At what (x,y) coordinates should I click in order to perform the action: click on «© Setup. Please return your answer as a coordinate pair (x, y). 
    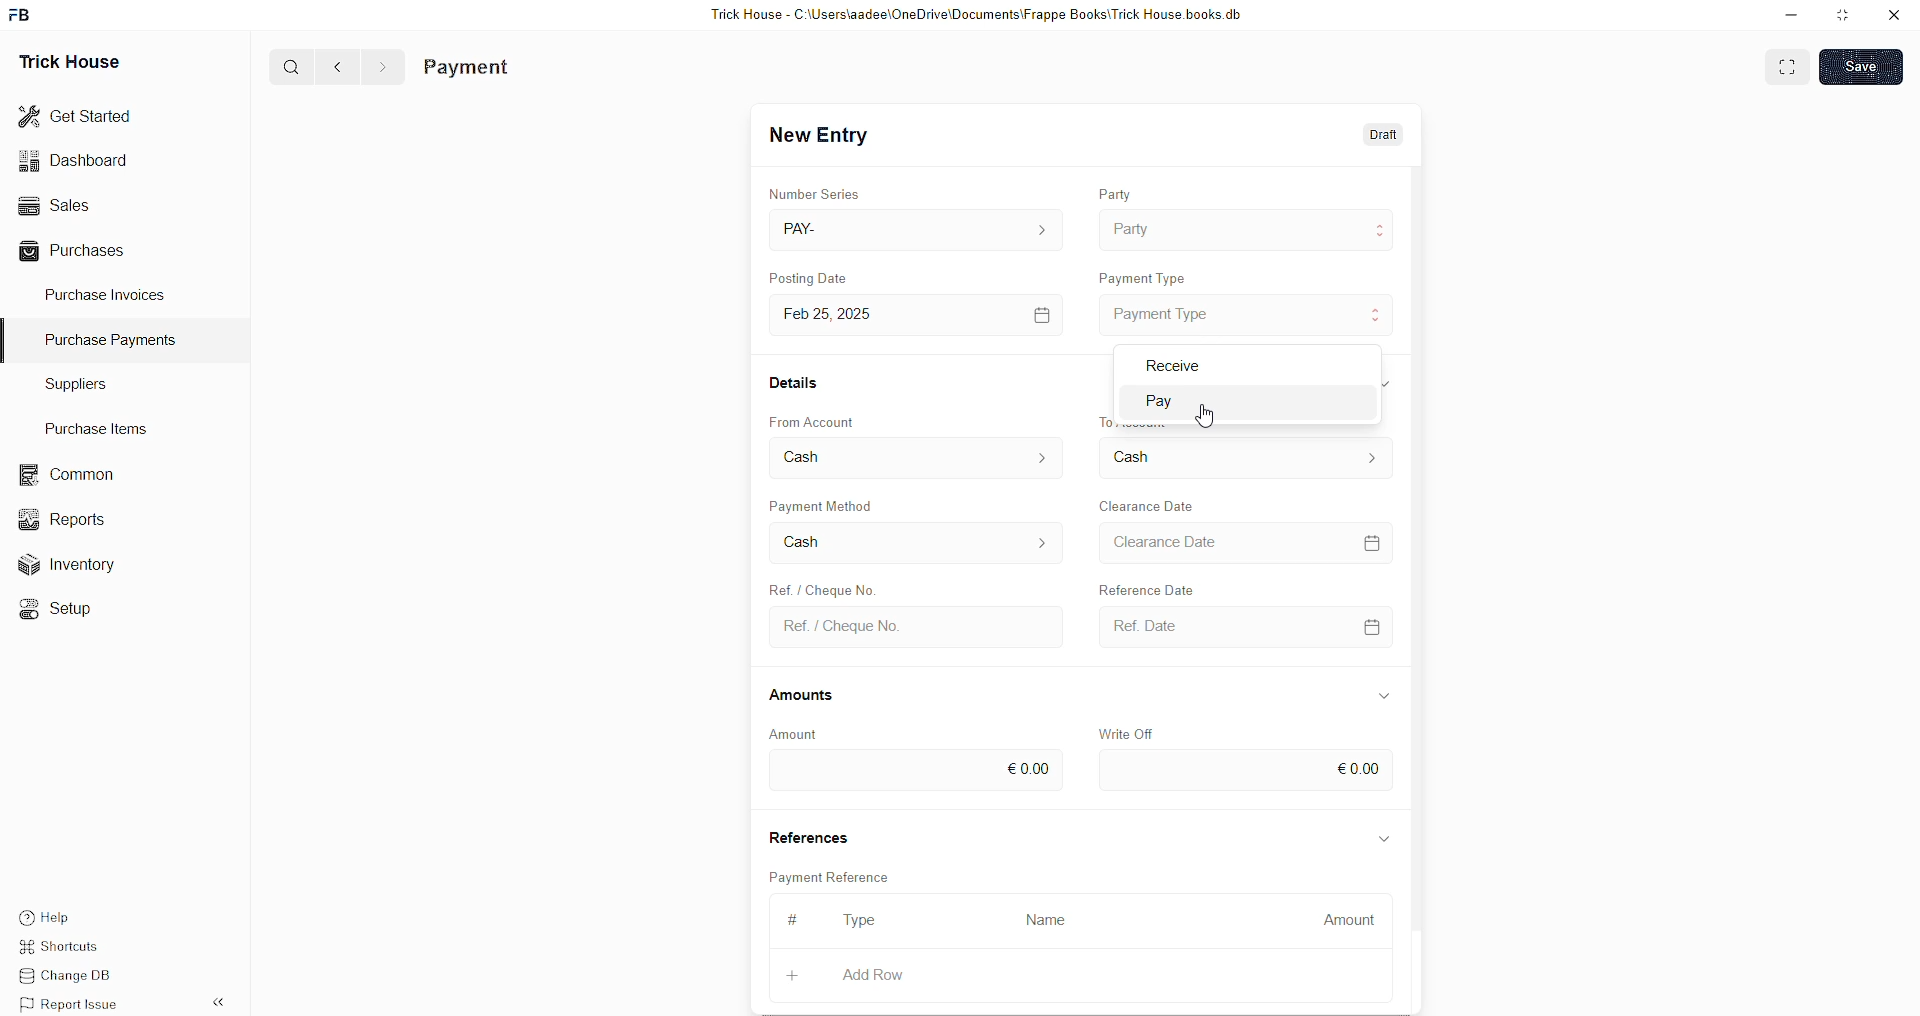
    Looking at the image, I should click on (62, 609).